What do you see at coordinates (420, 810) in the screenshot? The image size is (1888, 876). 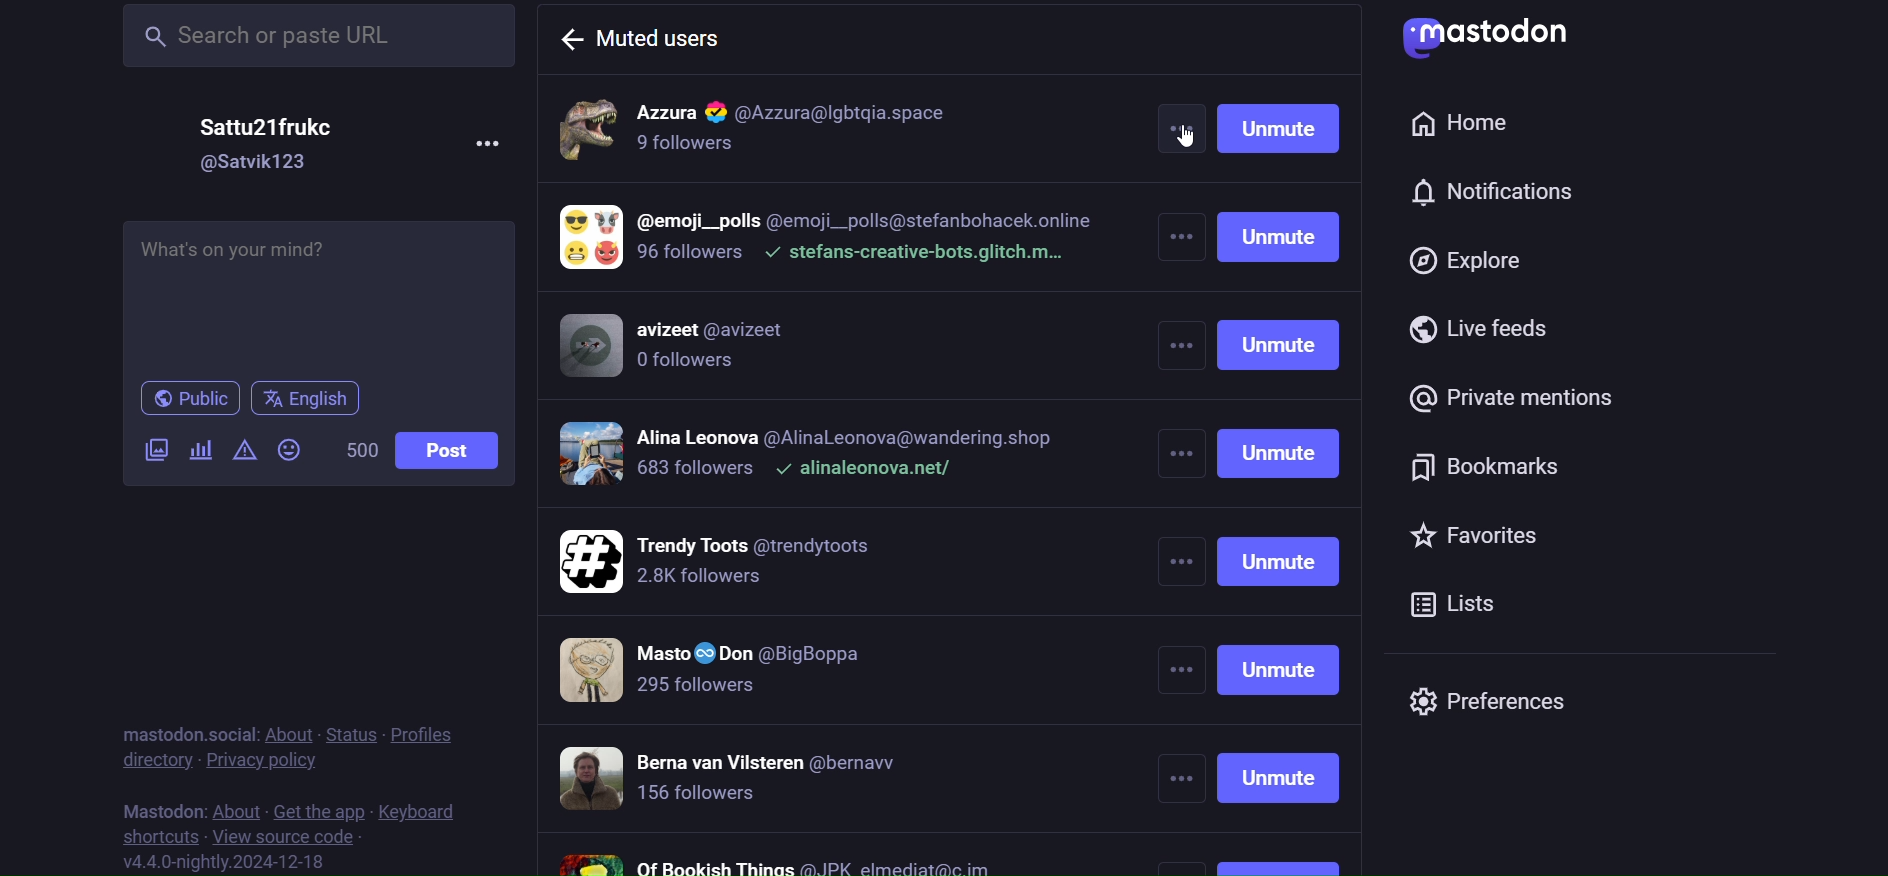 I see `keyboard` at bounding box center [420, 810].